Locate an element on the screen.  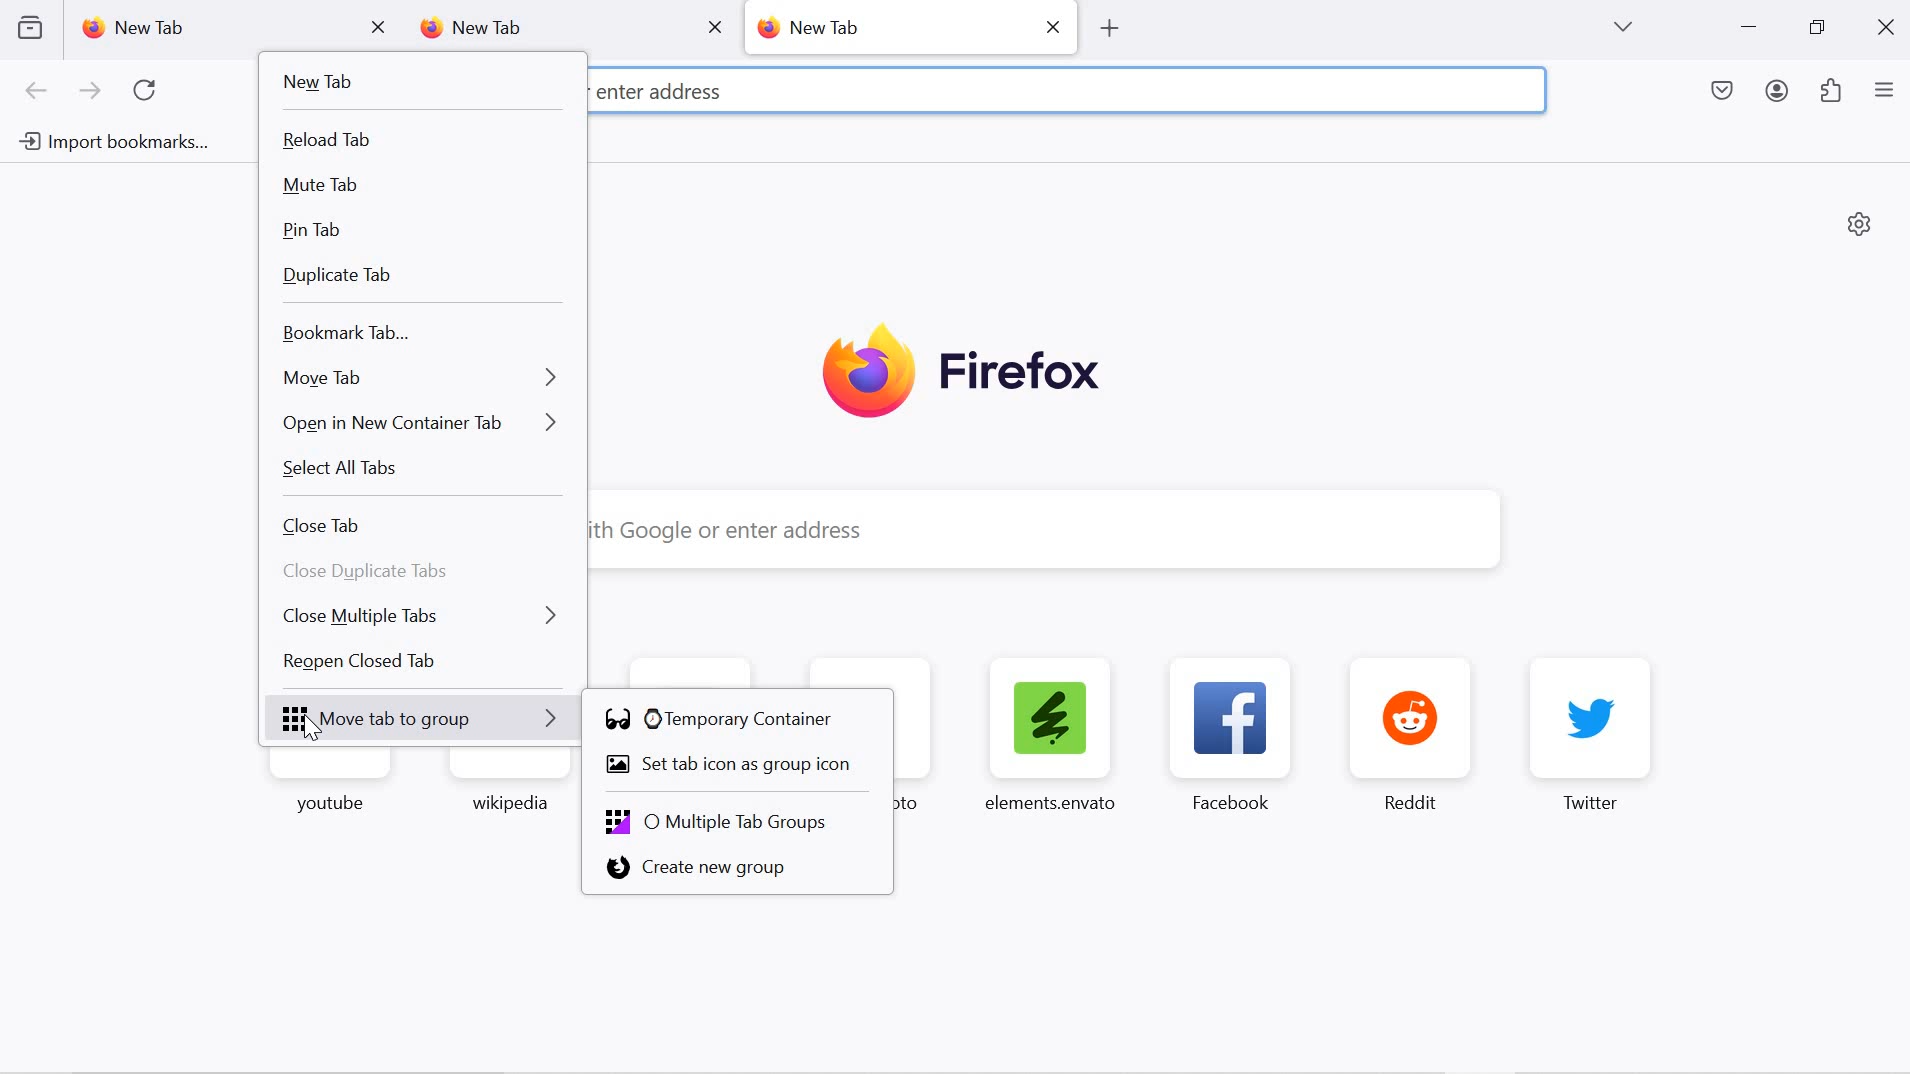
reload is located at coordinates (150, 91).